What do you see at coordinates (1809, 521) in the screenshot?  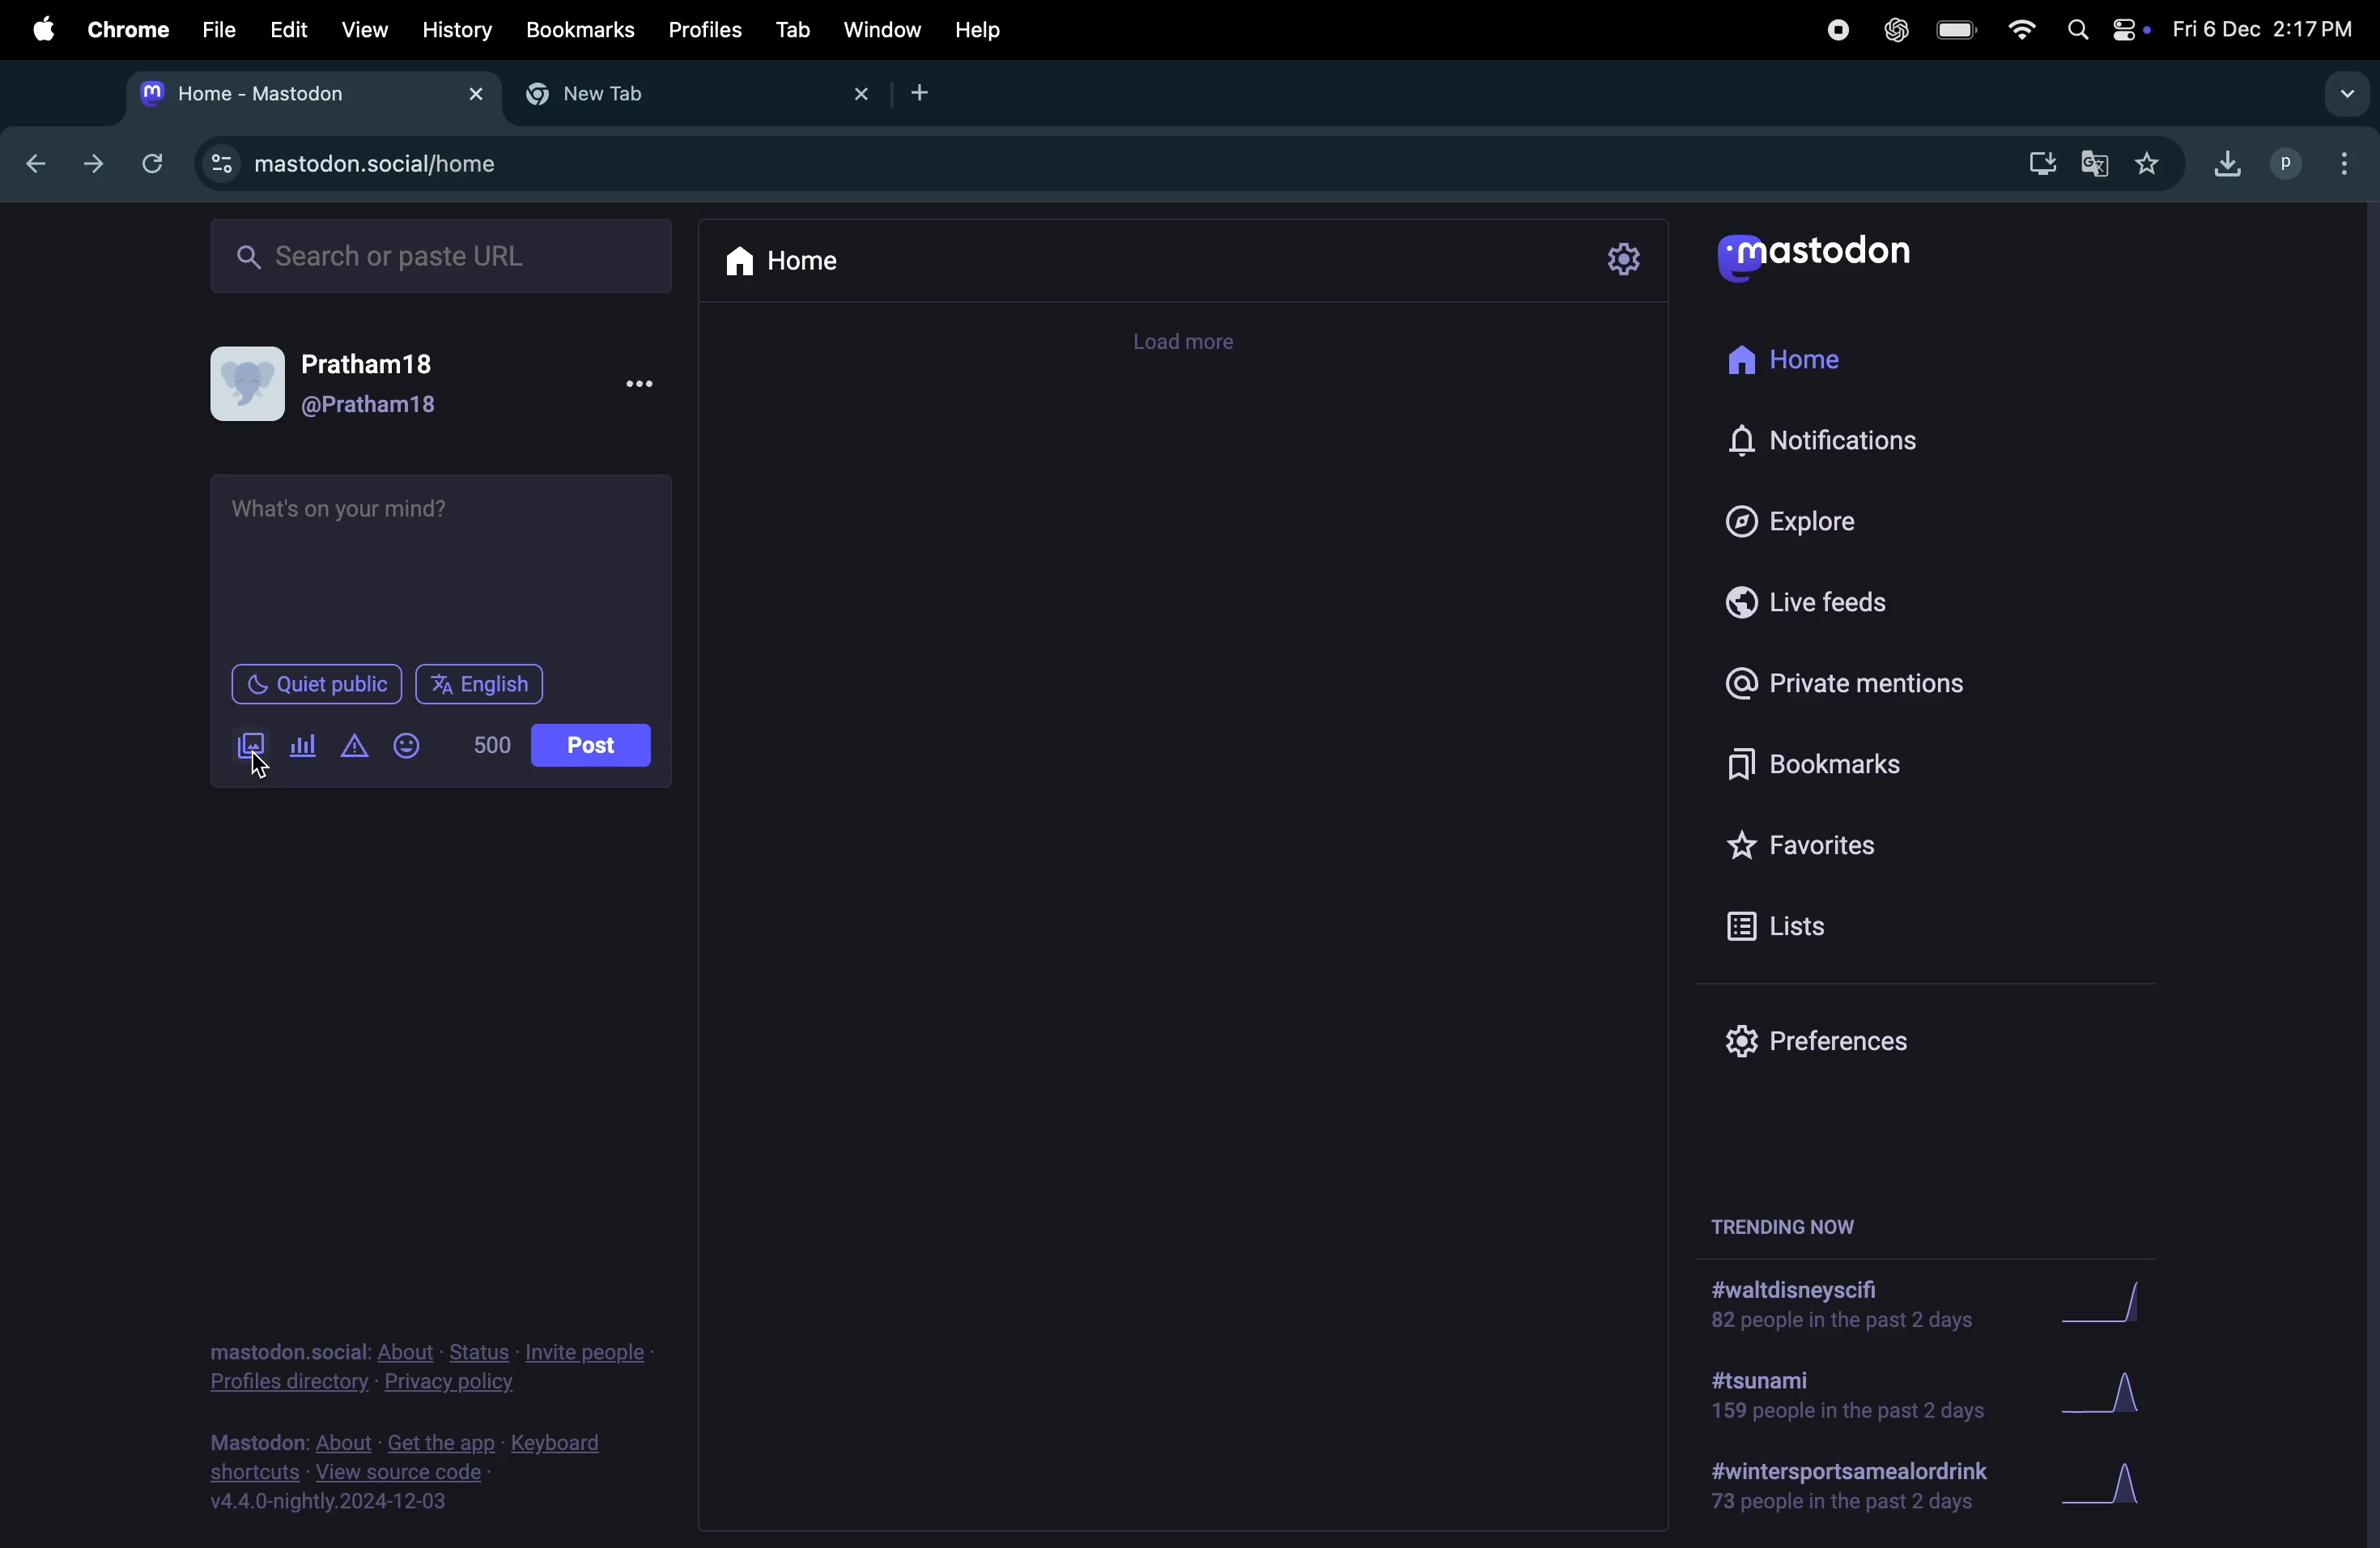 I see `explore` at bounding box center [1809, 521].